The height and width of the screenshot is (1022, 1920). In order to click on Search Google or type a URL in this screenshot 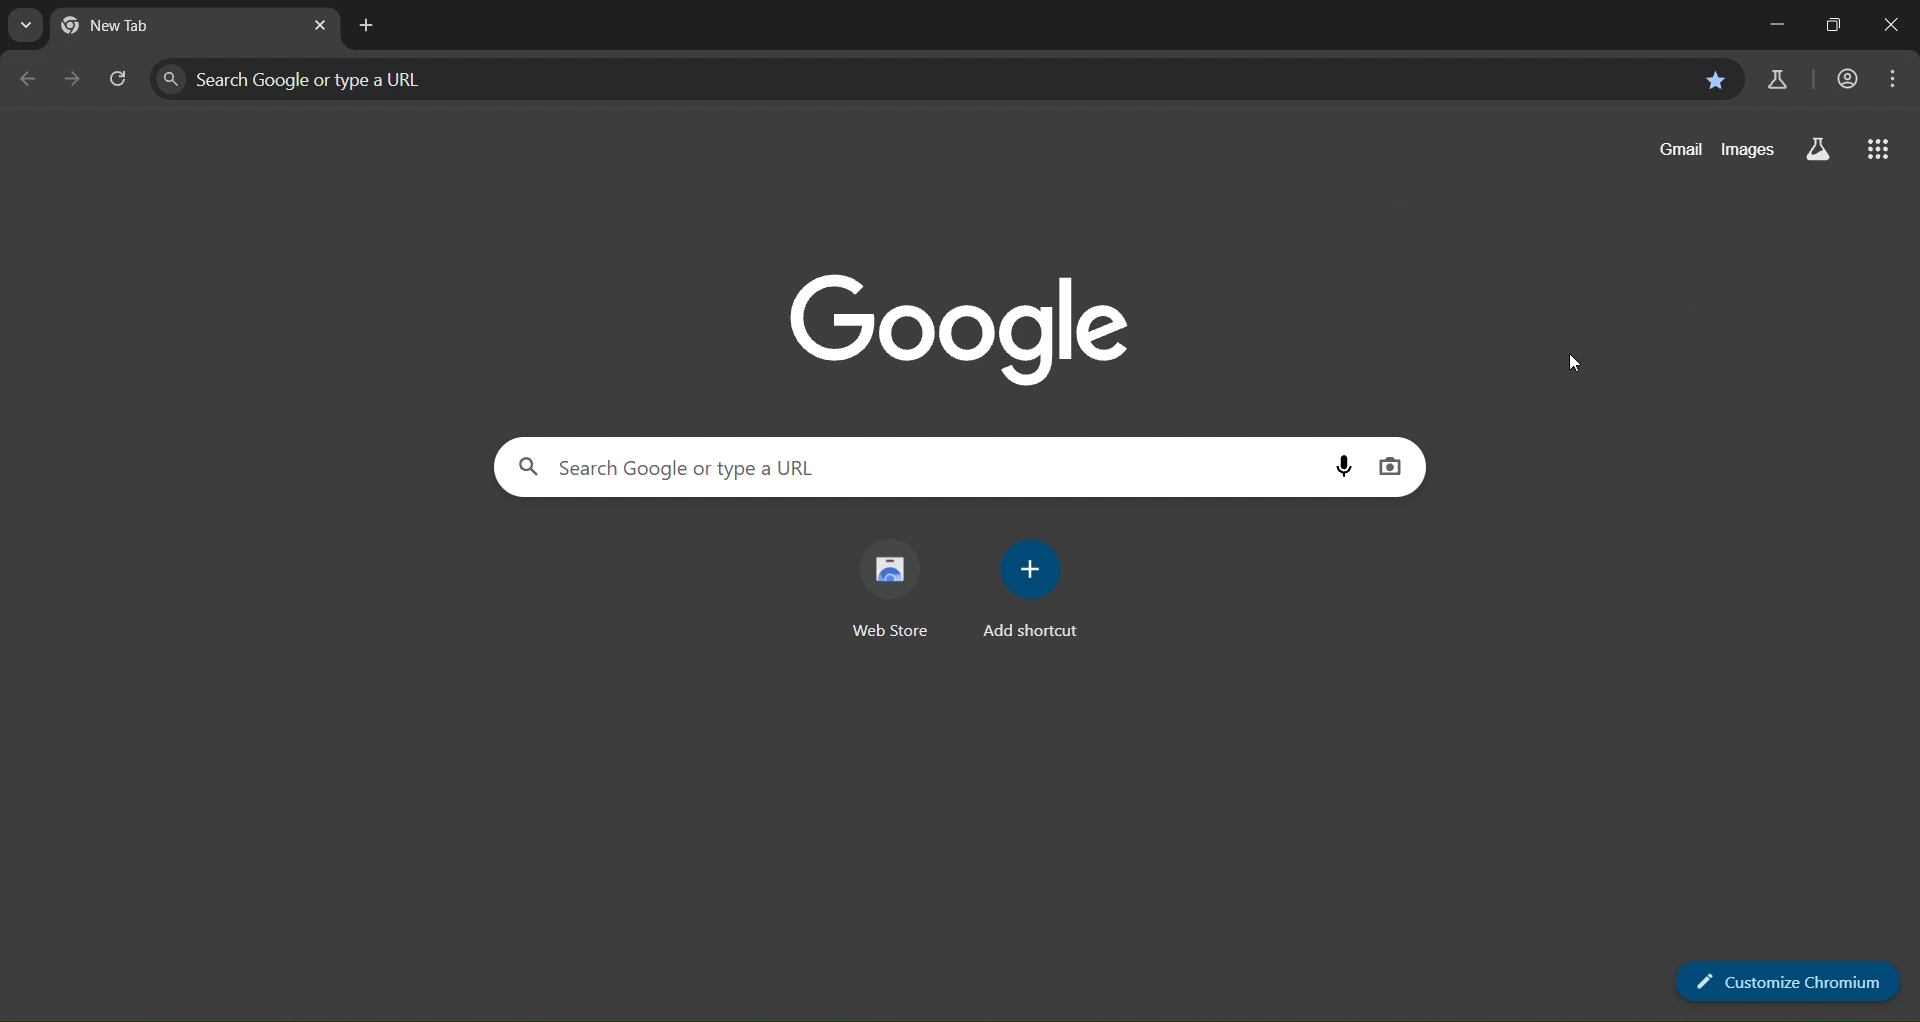, I will do `click(922, 81)`.